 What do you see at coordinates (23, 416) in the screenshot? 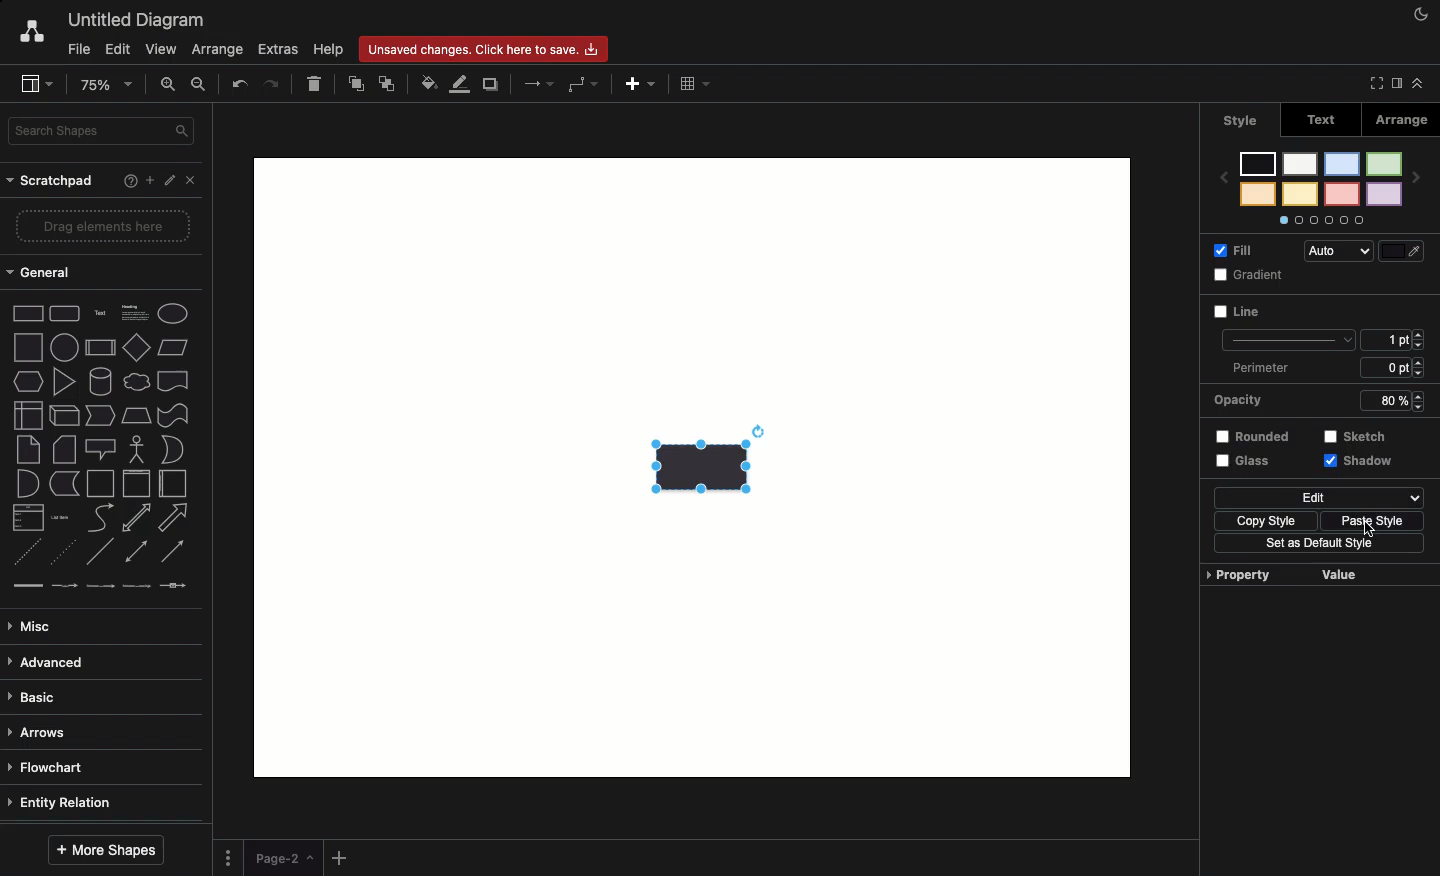
I see `internal storage` at bounding box center [23, 416].